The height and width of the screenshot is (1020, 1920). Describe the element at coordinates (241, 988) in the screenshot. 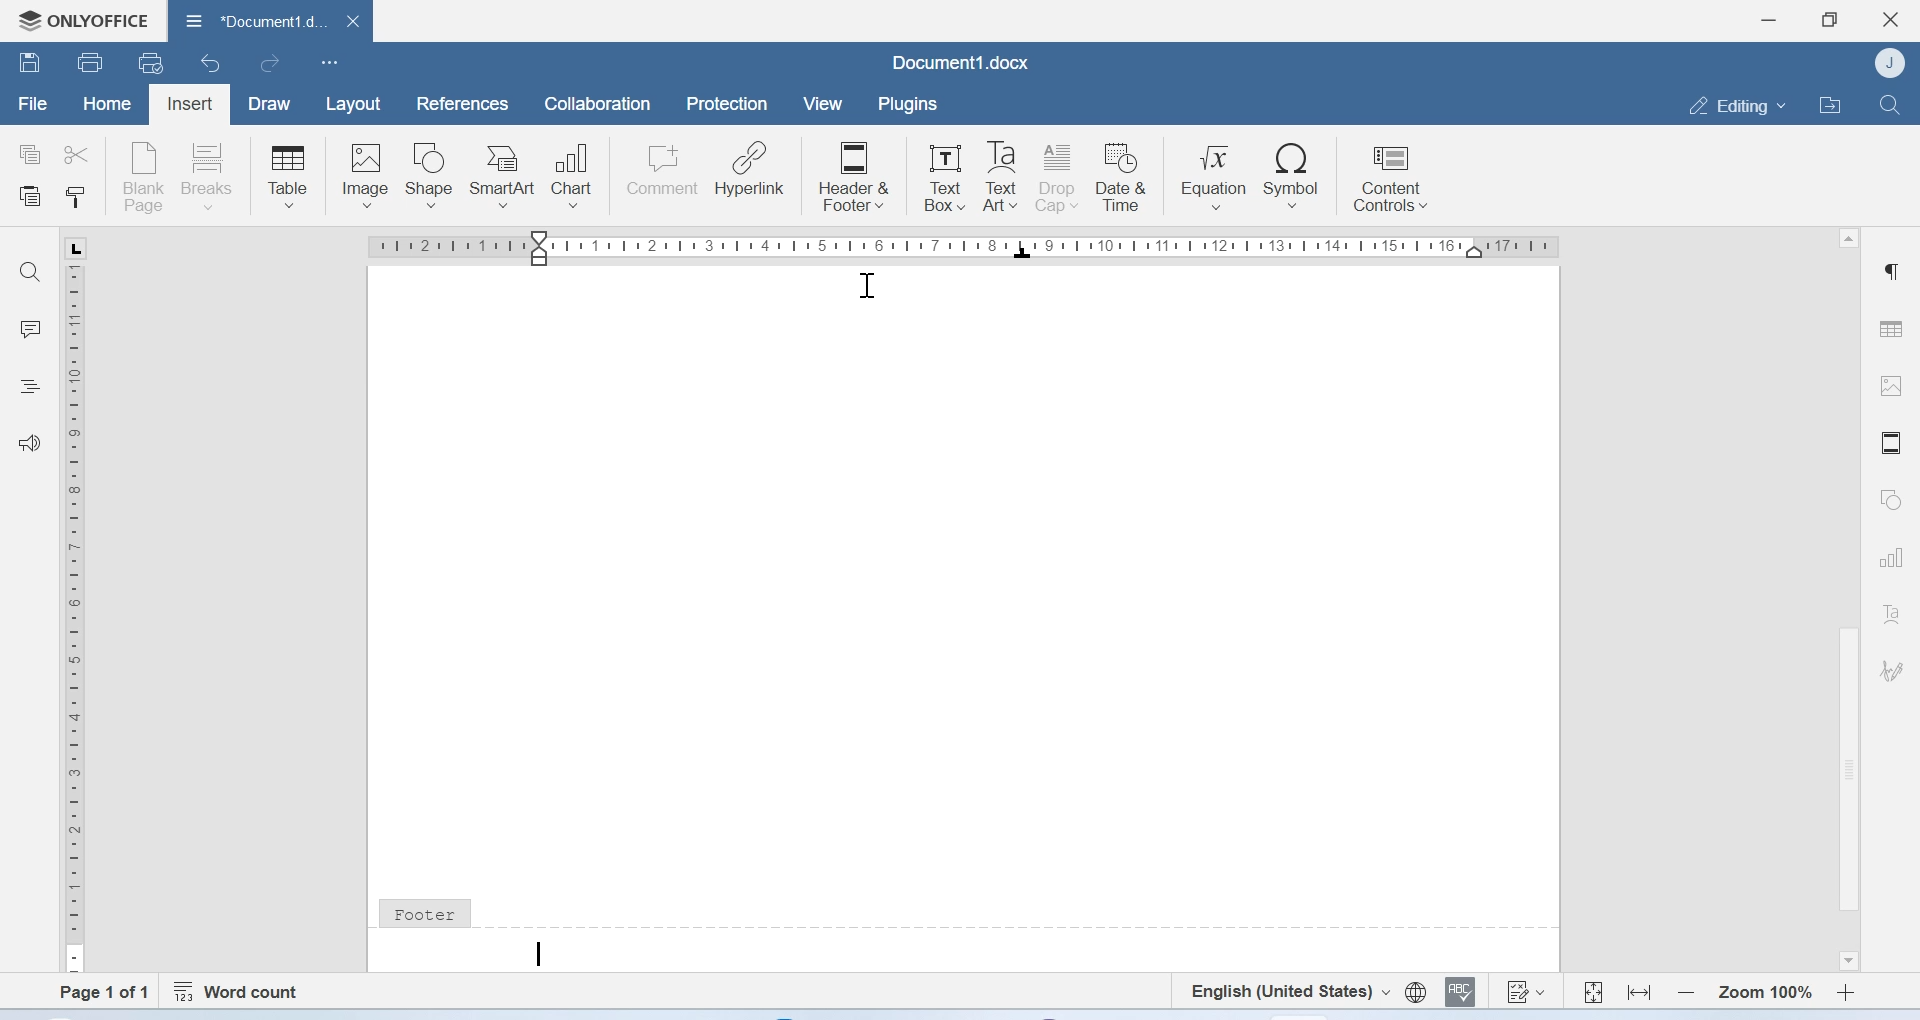

I see `Word count` at that location.